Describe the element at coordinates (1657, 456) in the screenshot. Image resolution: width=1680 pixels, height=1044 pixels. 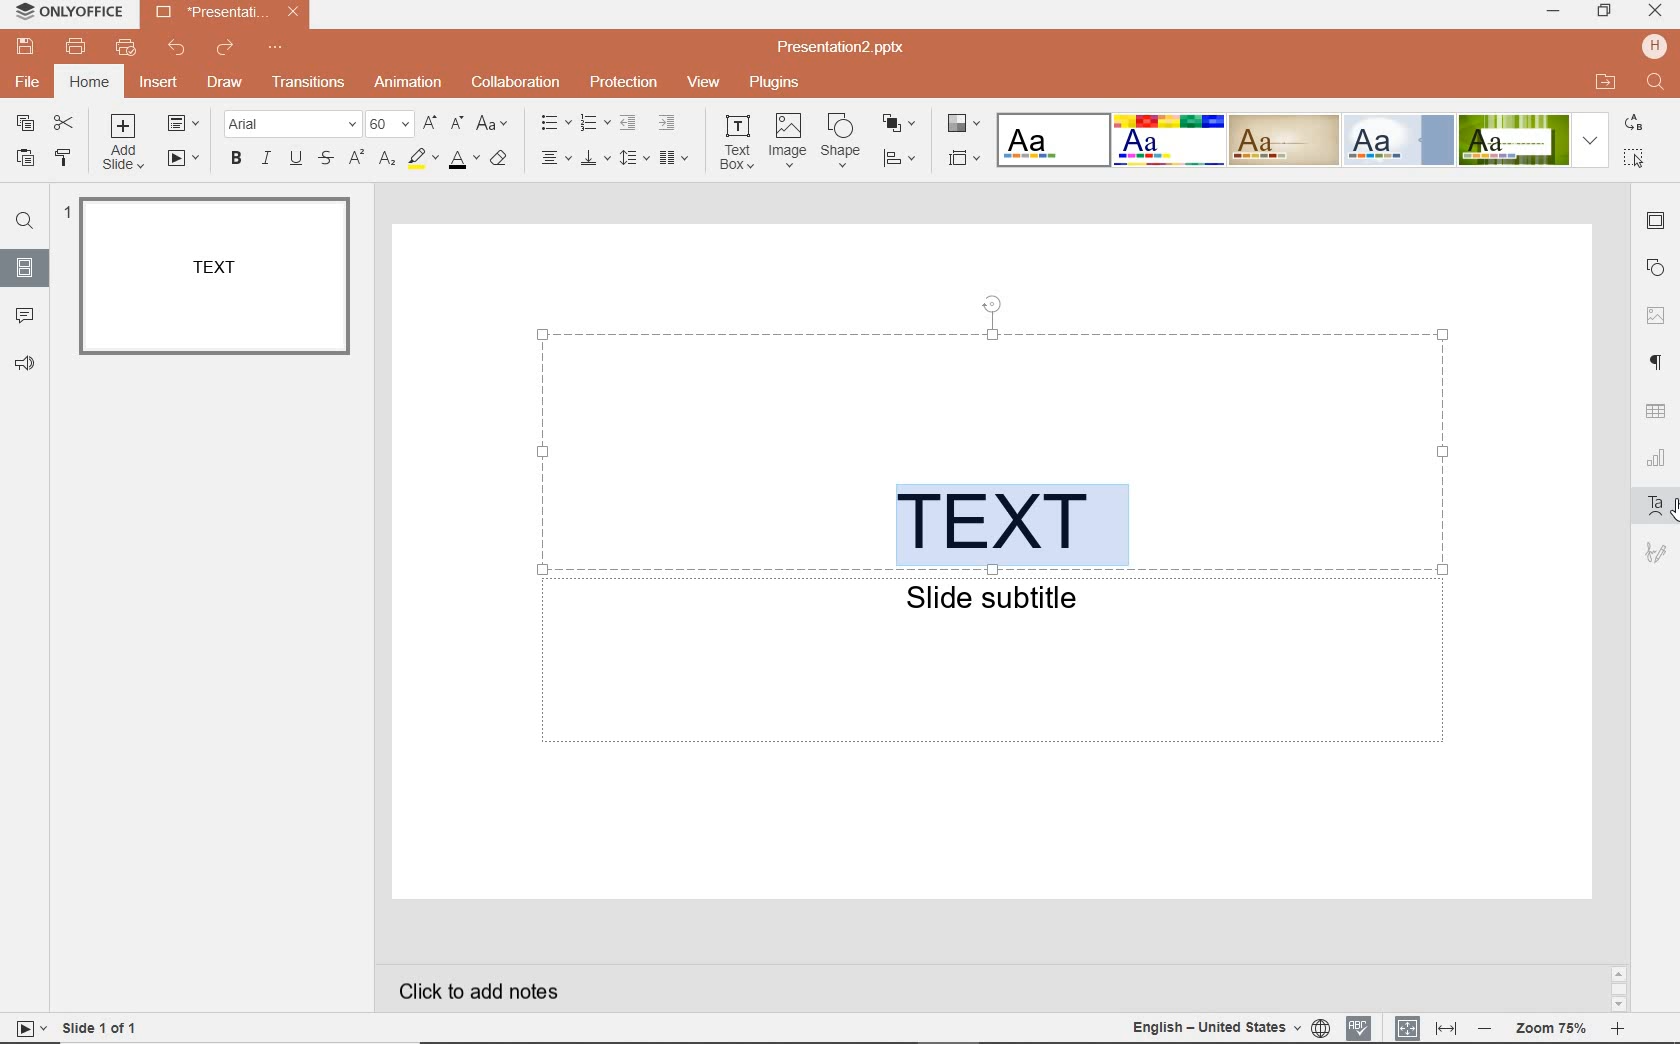
I see `CHART SETTINGS` at that location.